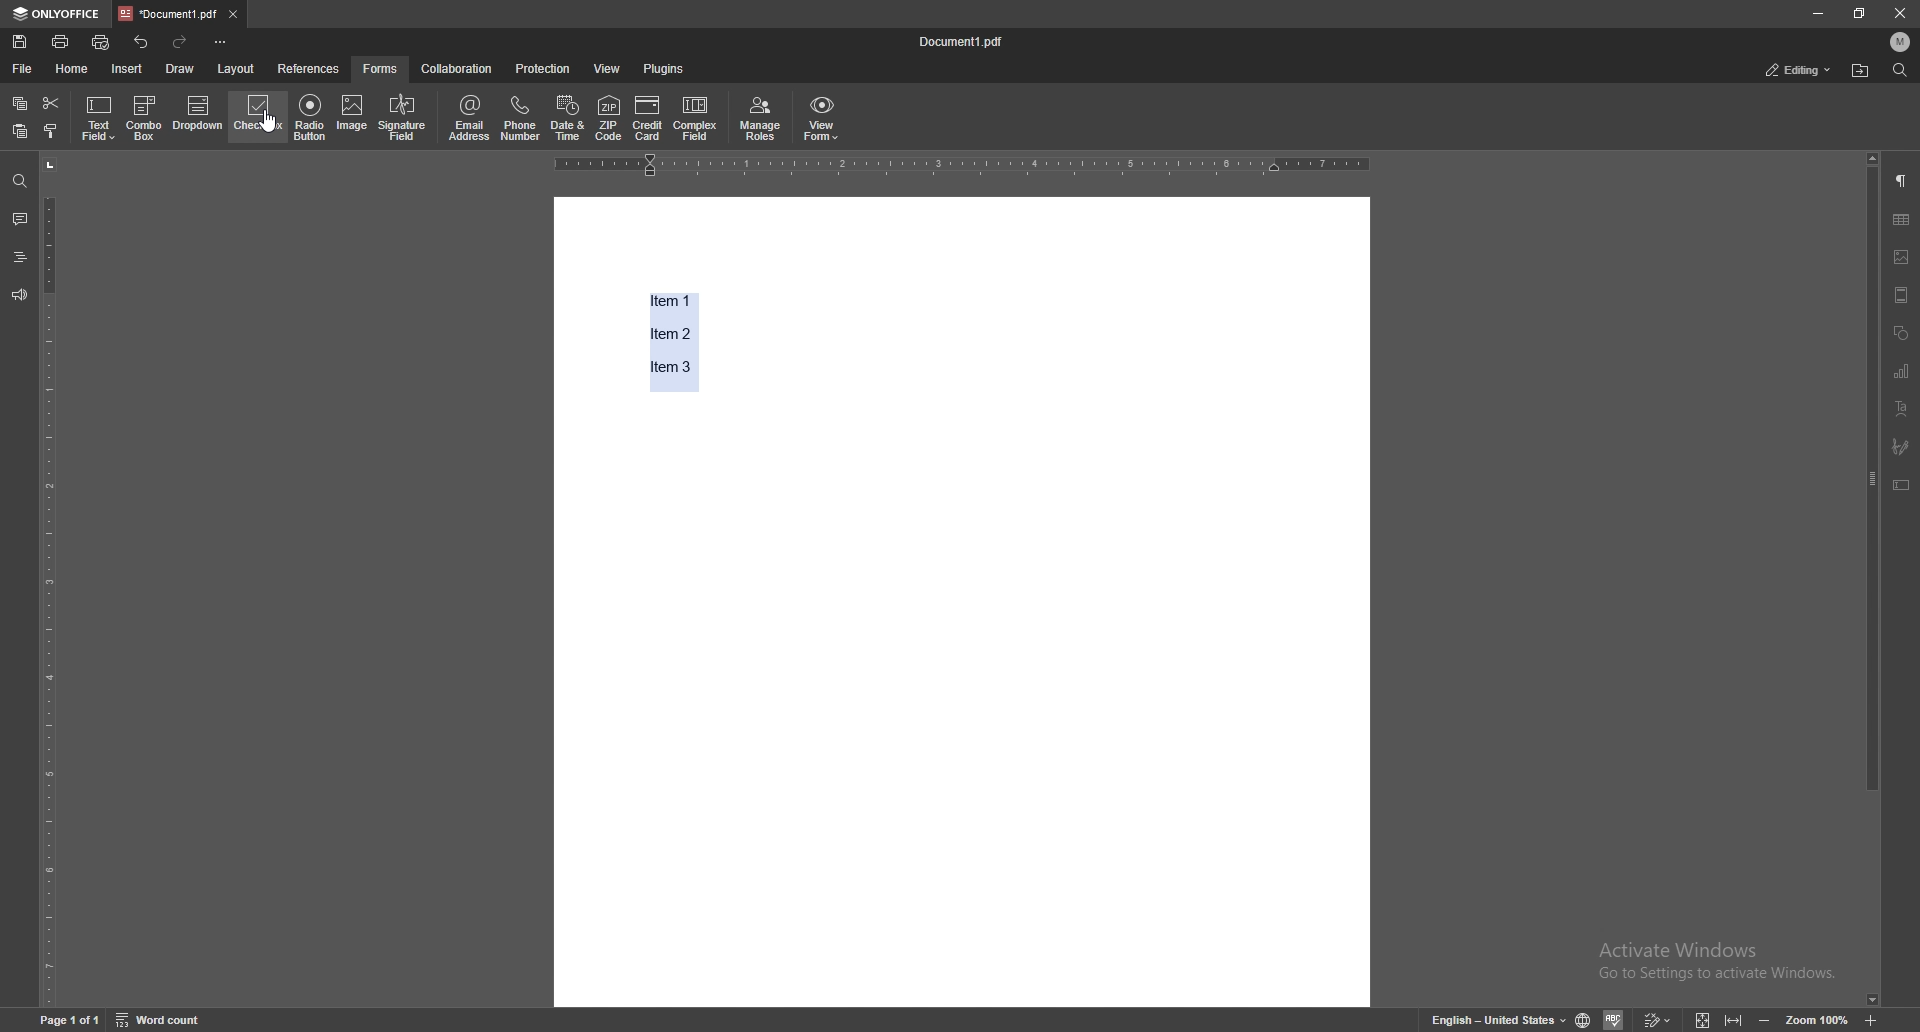 The image size is (1920, 1032). What do you see at coordinates (1902, 219) in the screenshot?
I see `chart` at bounding box center [1902, 219].